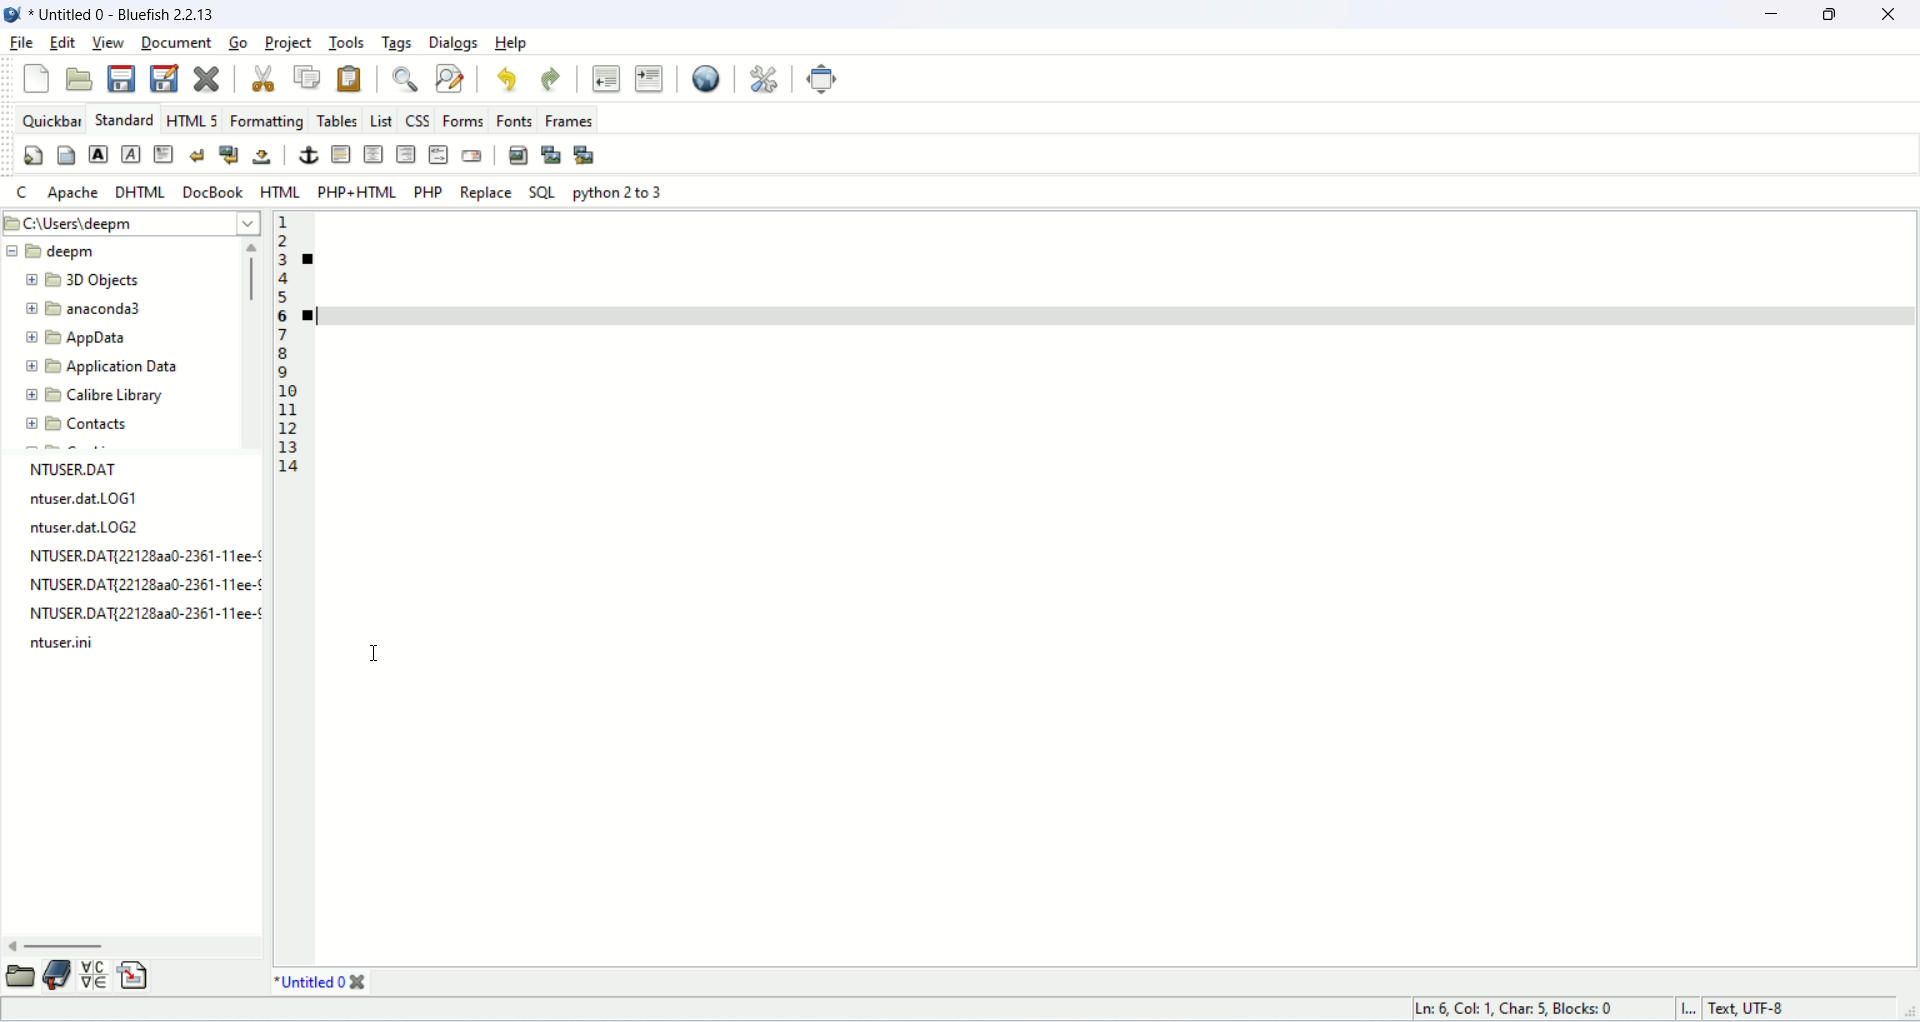 This screenshot has height=1022, width=1920. I want to click on SQL, so click(546, 192).